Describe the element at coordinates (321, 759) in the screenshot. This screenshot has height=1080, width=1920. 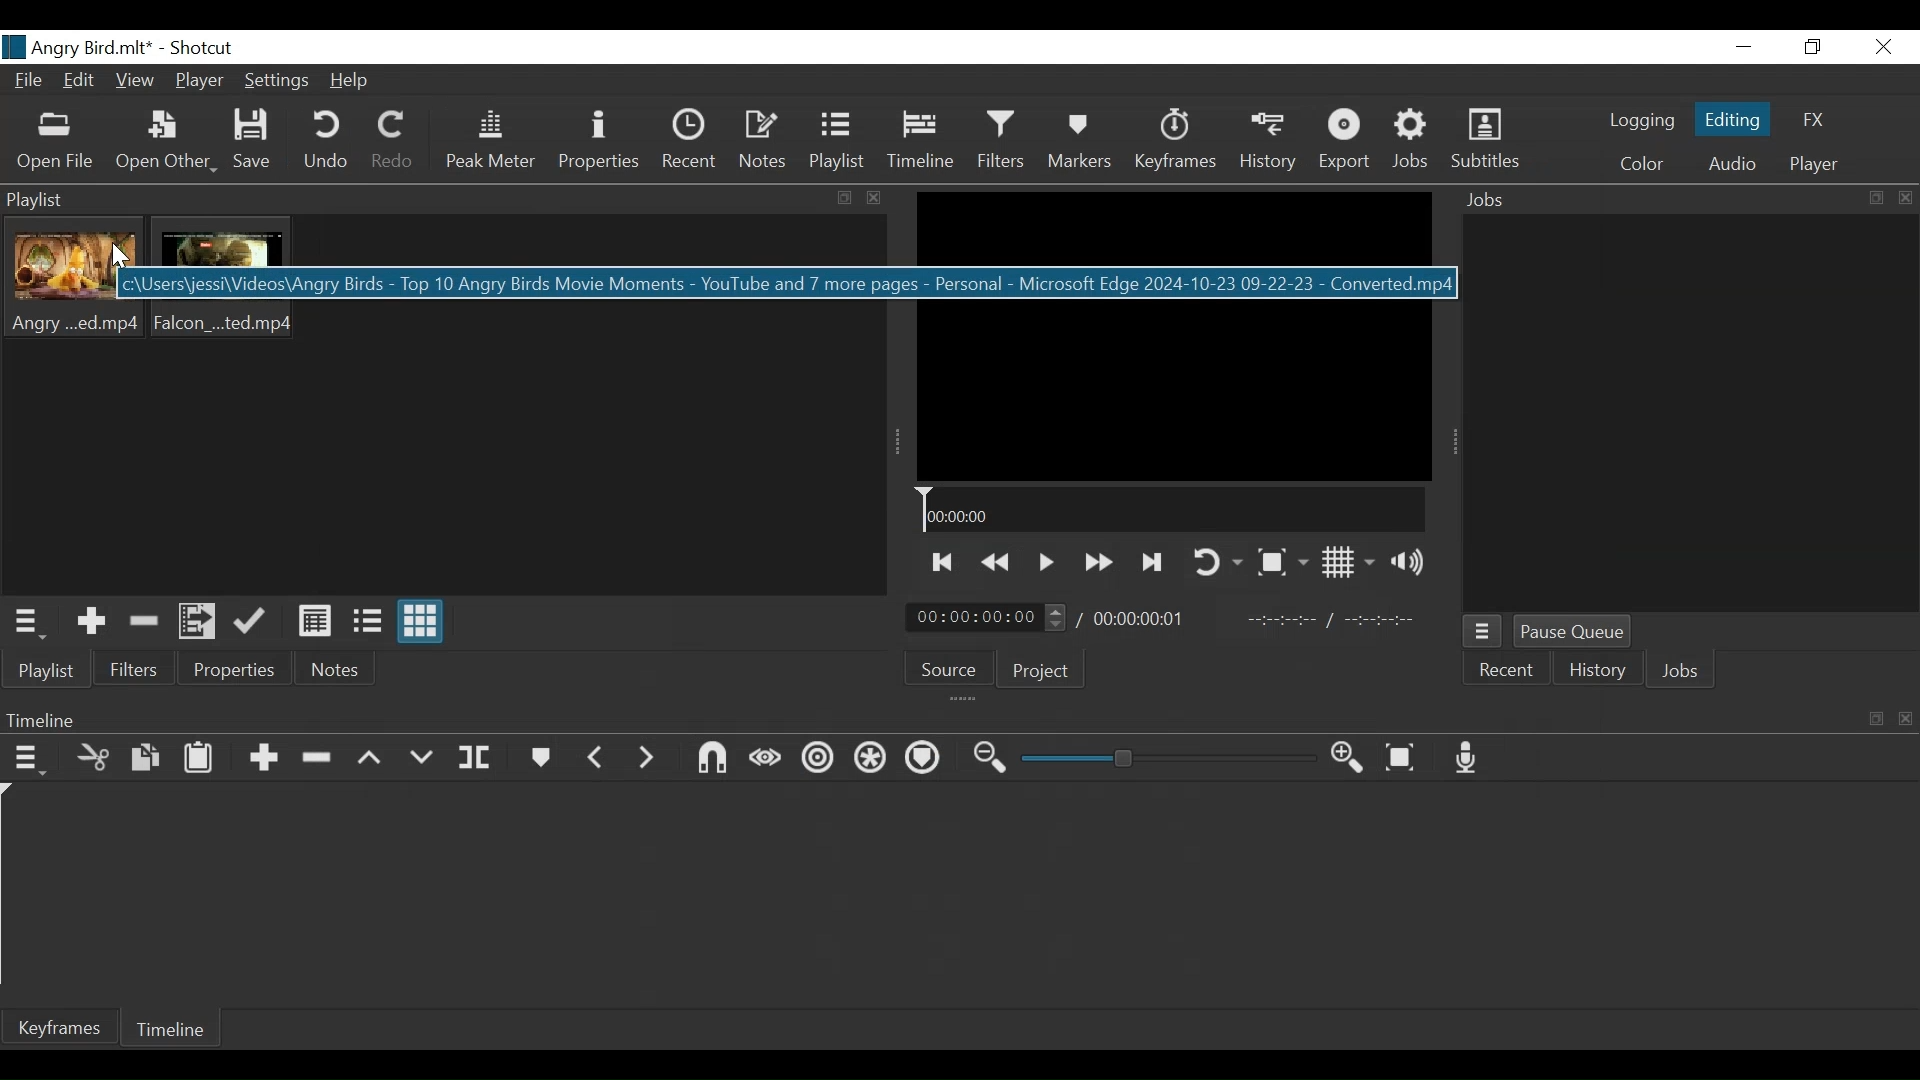
I see `Ripple Delete` at that location.